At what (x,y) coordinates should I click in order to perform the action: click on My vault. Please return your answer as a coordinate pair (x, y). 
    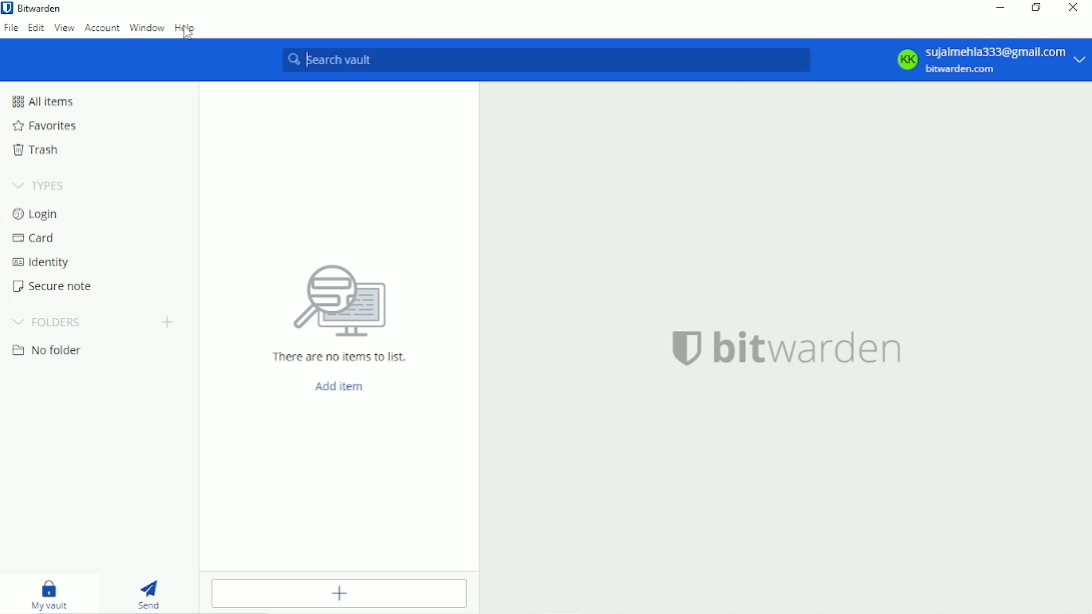
    Looking at the image, I should click on (48, 592).